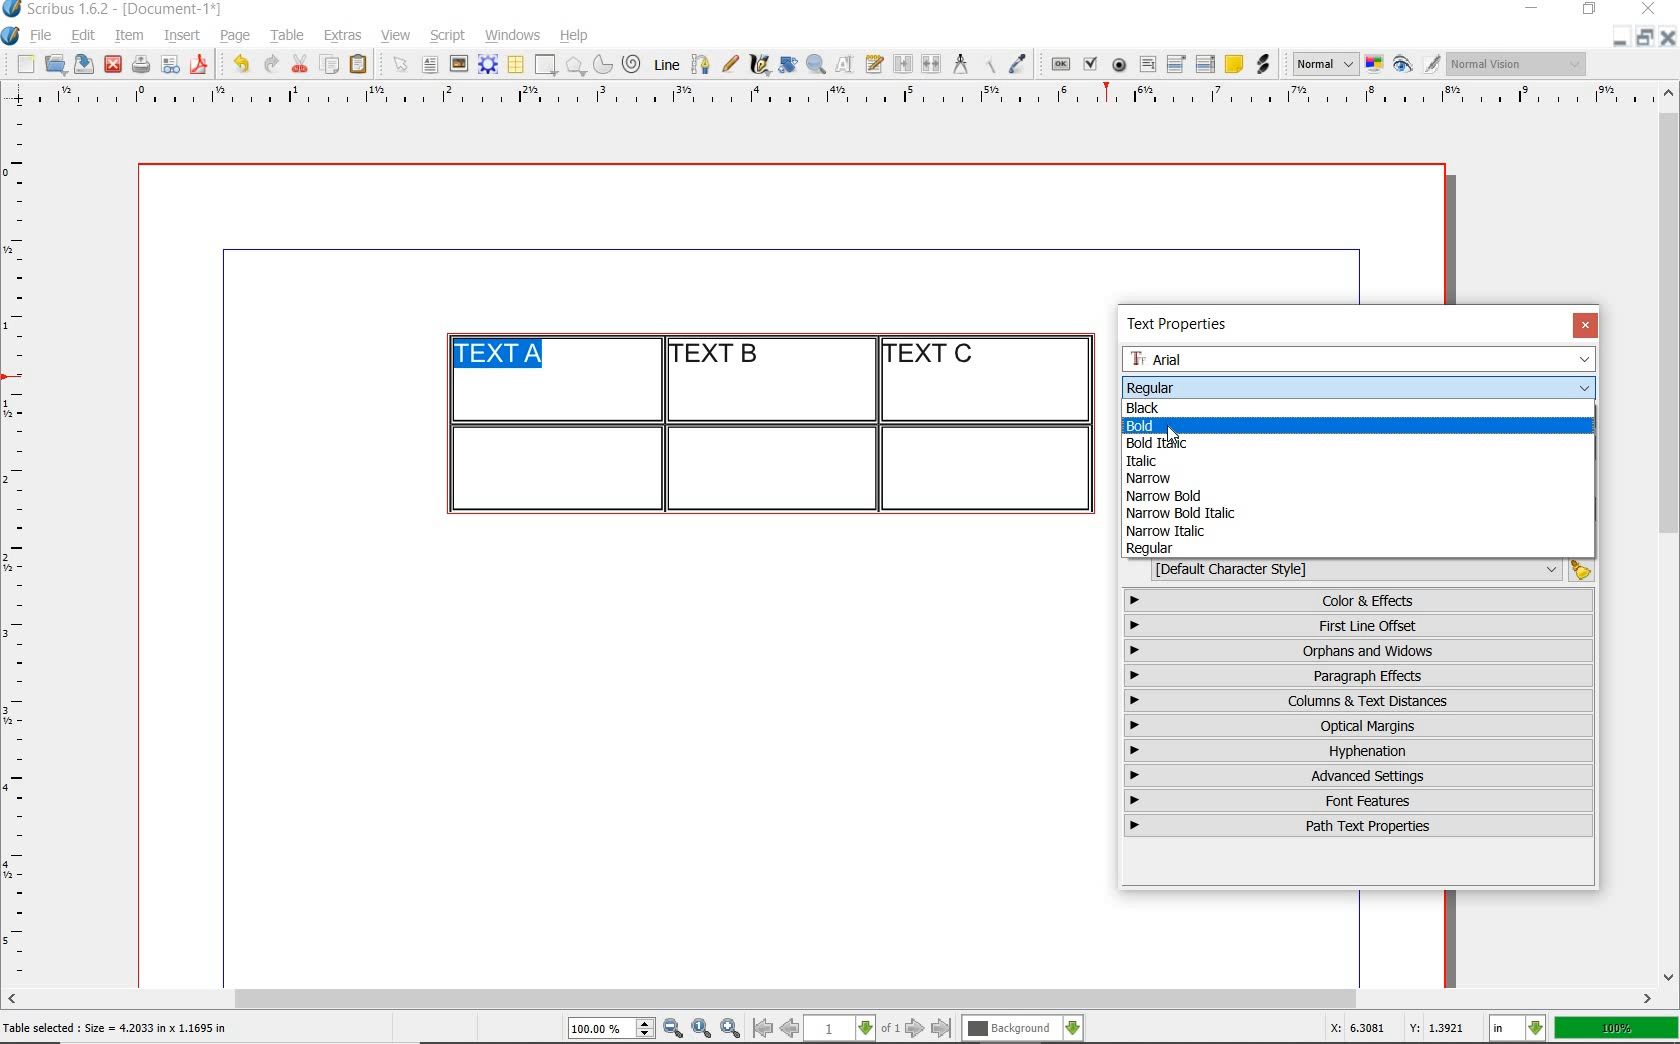 The height and width of the screenshot is (1044, 1680). I want to click on X: 6.3081 Y: 1.3921, so click(1401, 1028).